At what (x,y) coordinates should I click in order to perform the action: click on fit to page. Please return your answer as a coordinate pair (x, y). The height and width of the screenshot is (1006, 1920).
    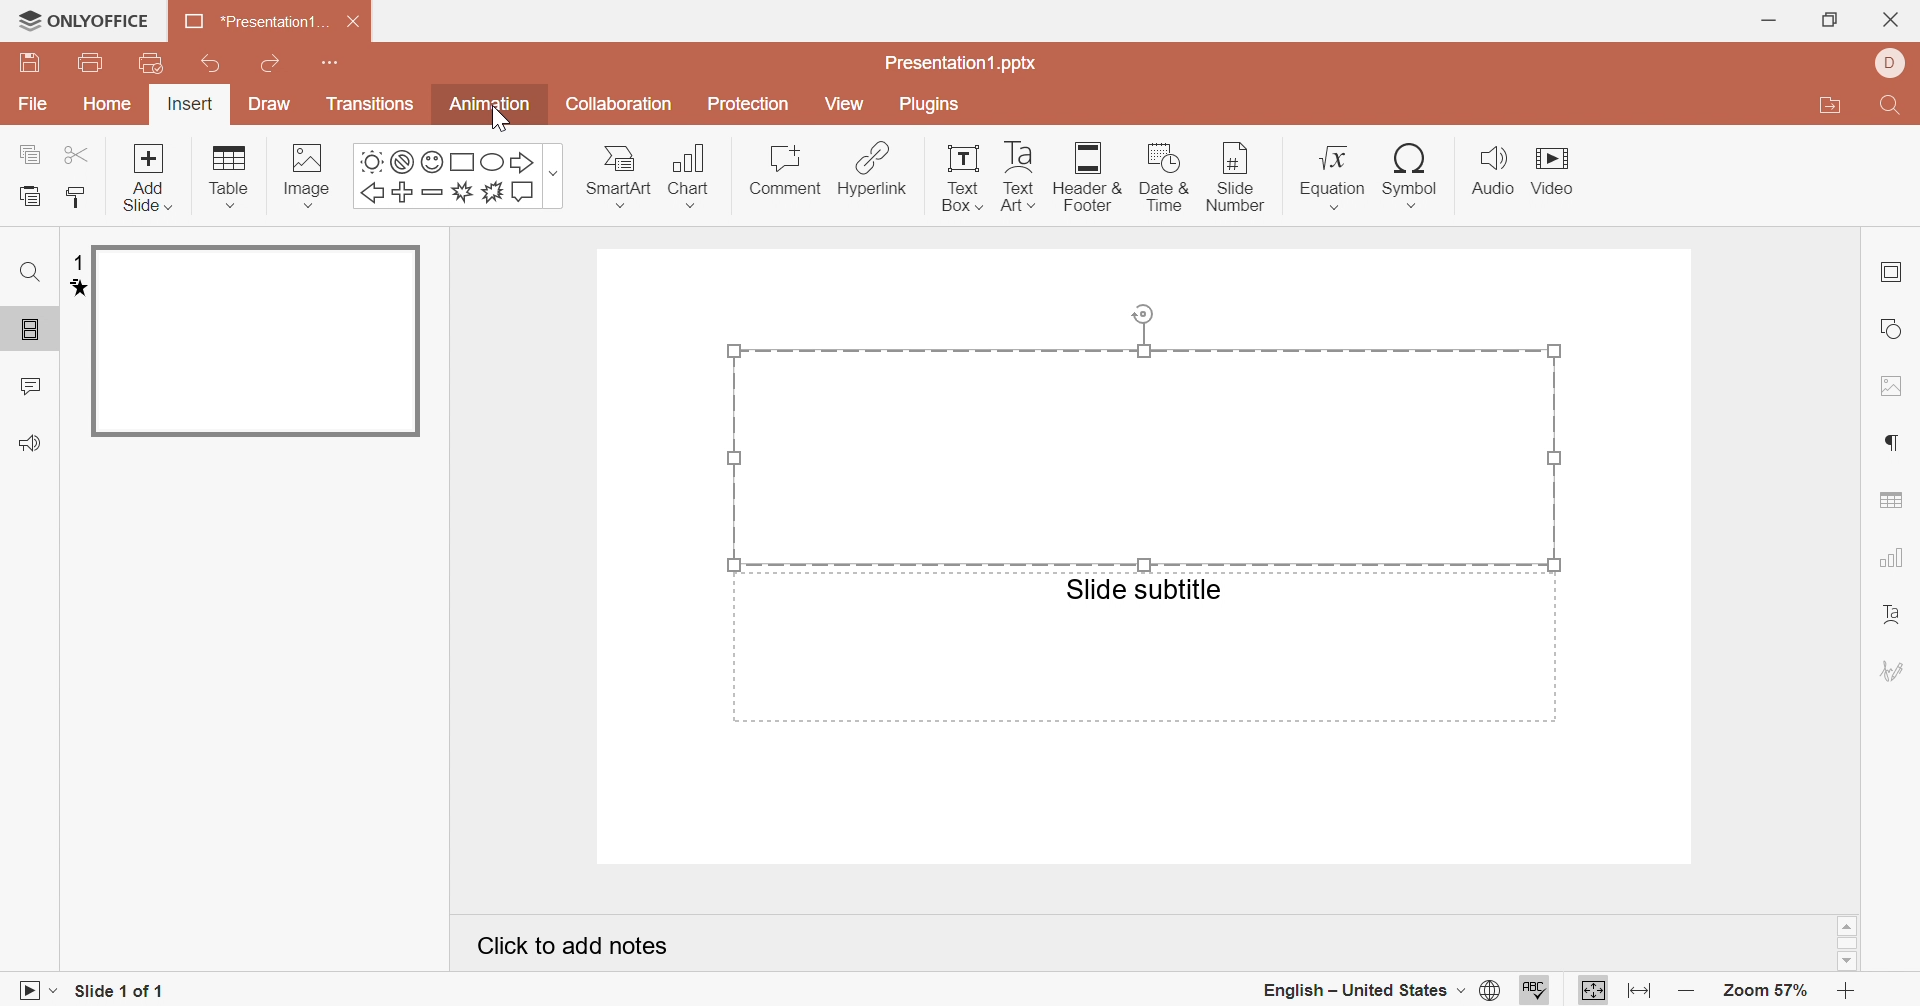
    Looking at the image, I should click on (1594, 993).